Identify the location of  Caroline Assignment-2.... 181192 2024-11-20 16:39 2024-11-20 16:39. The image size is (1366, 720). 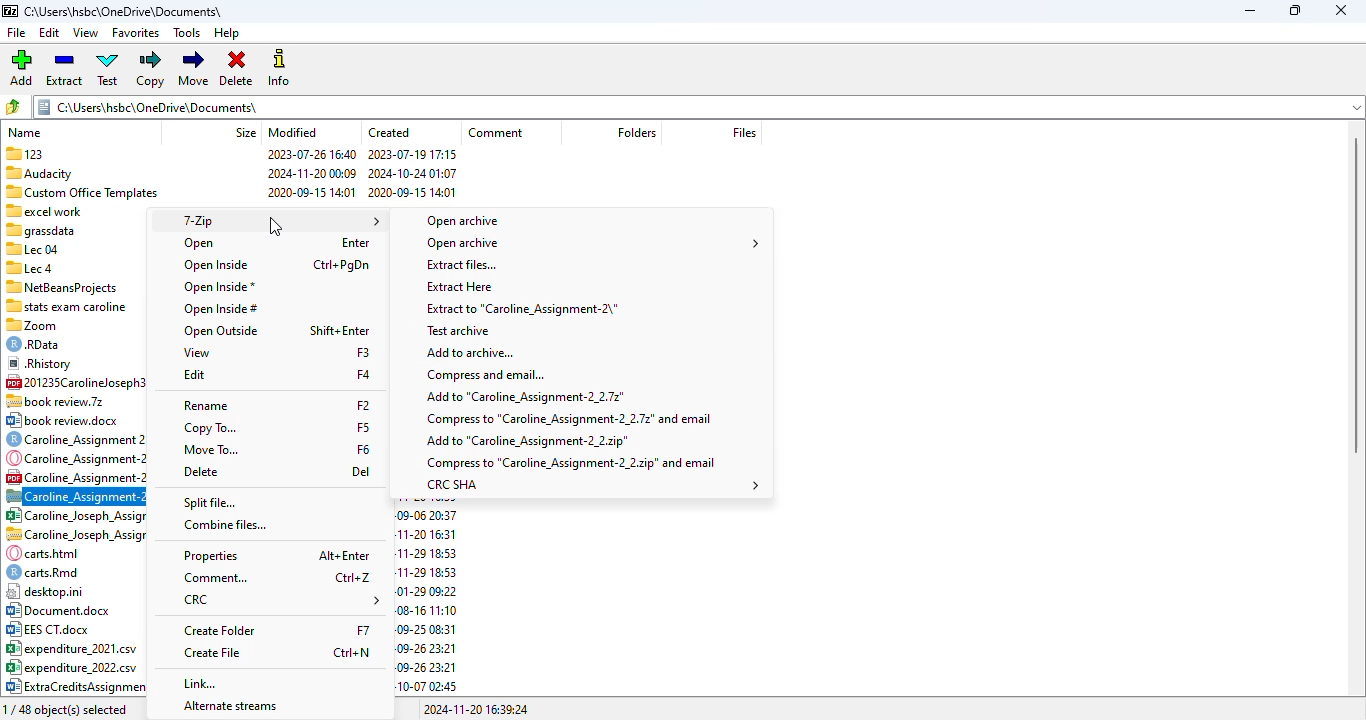
(75, 495).